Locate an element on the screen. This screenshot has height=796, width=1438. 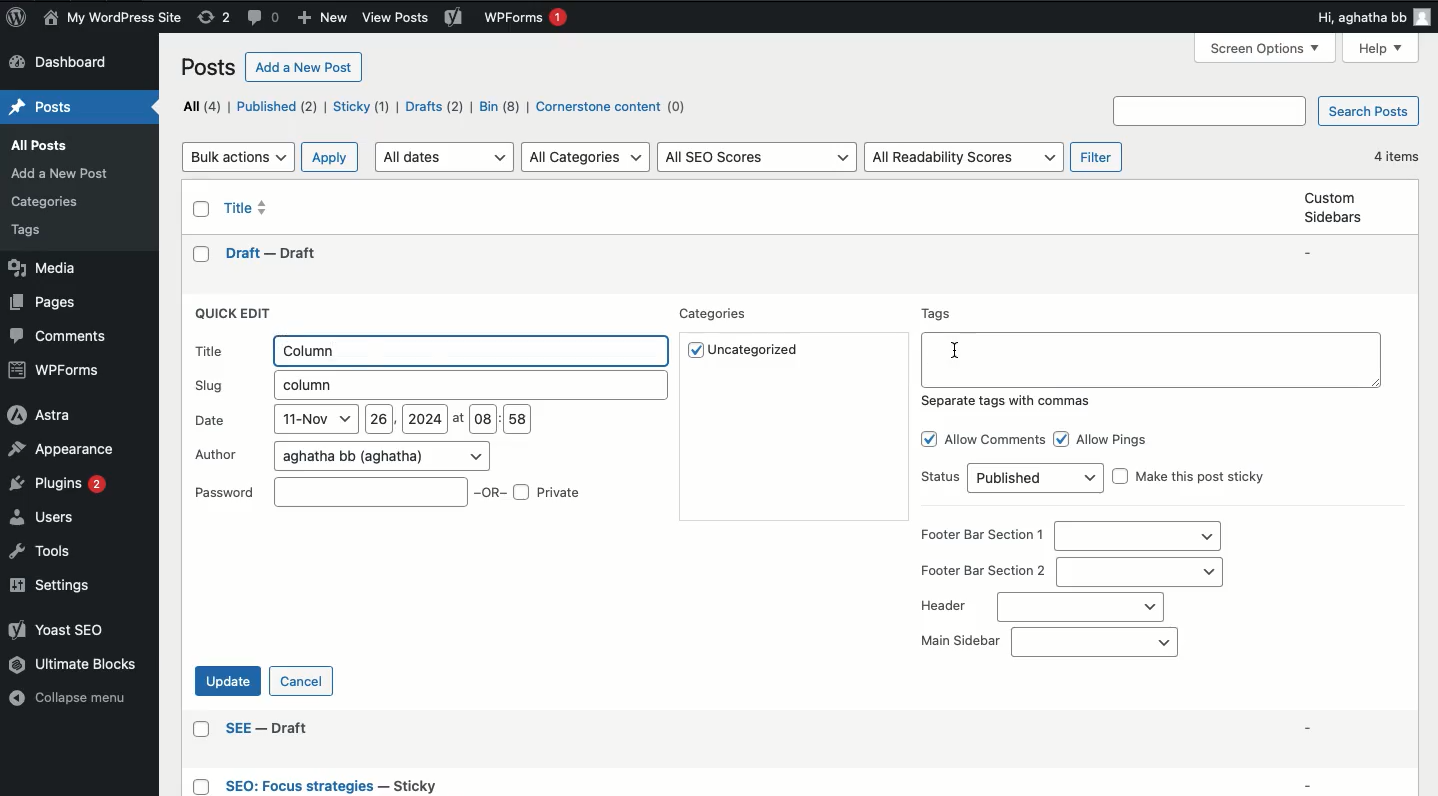
Title is located at coordinates (251, 208).